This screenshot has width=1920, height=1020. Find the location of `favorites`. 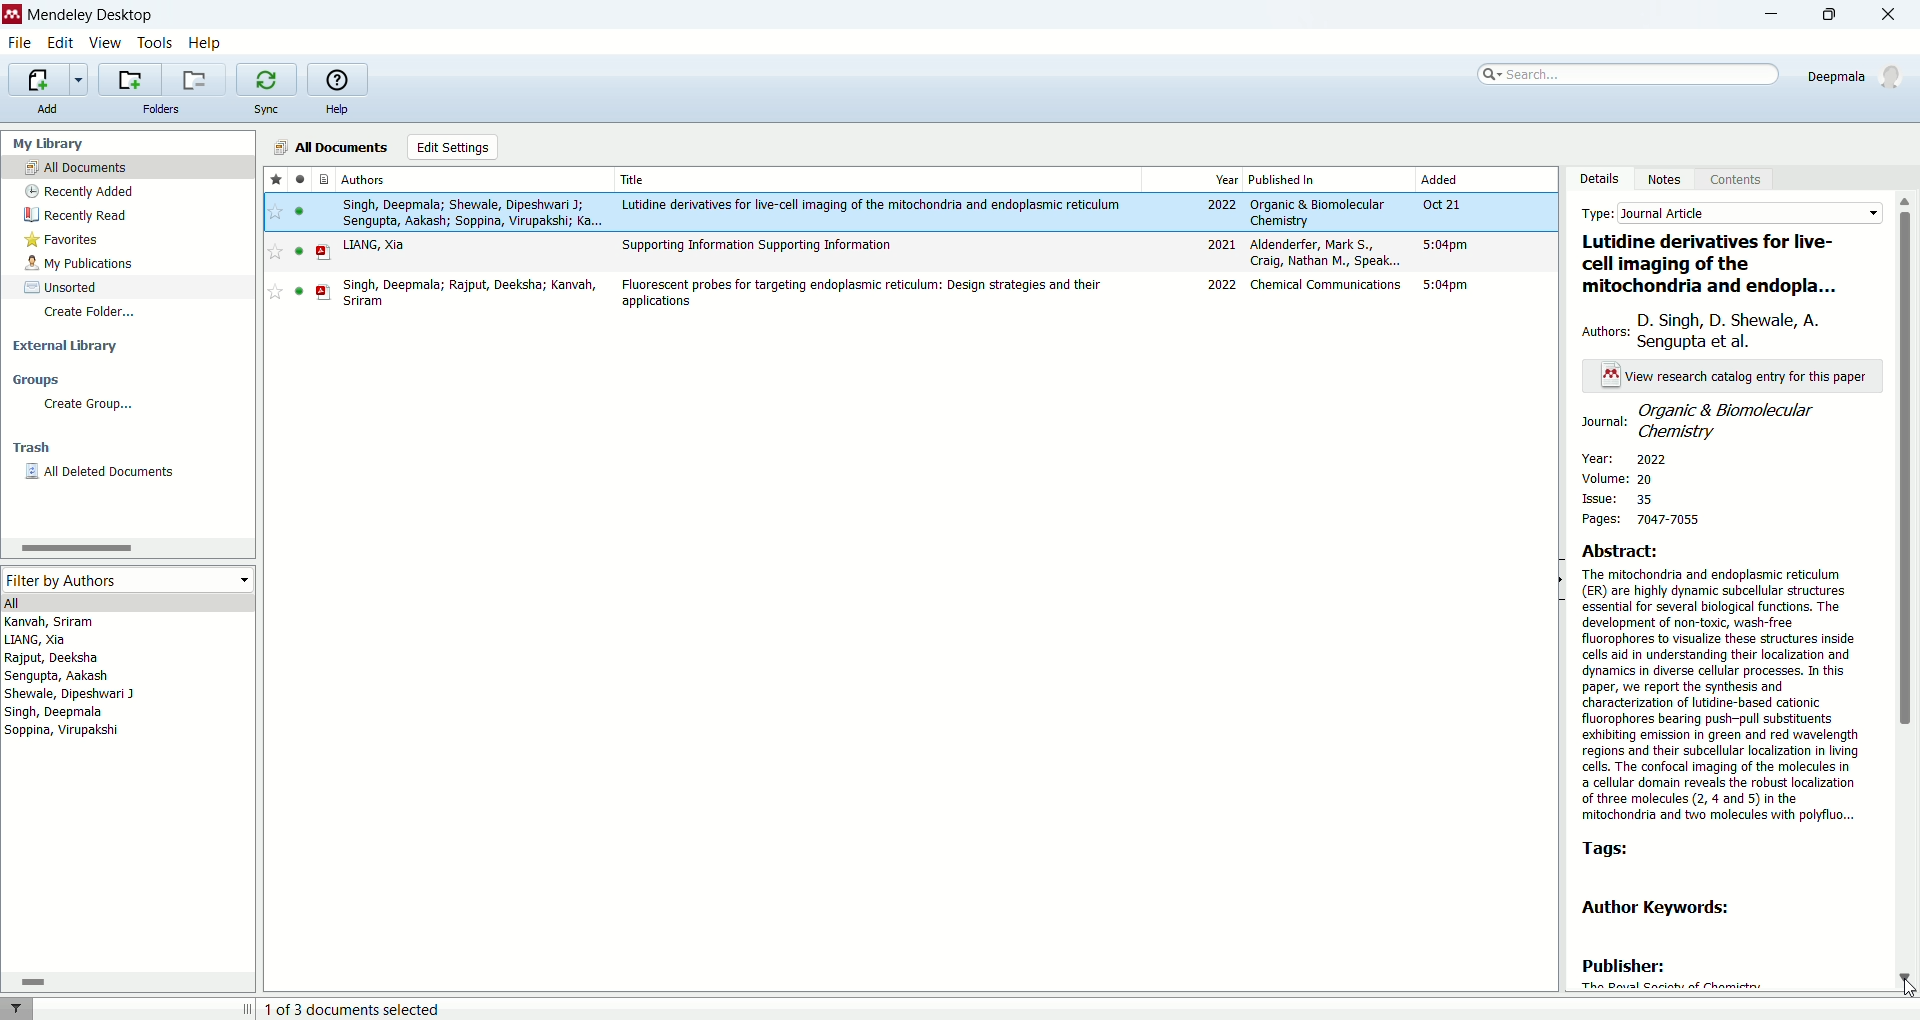

favorites is located at coordinates (64, 240).